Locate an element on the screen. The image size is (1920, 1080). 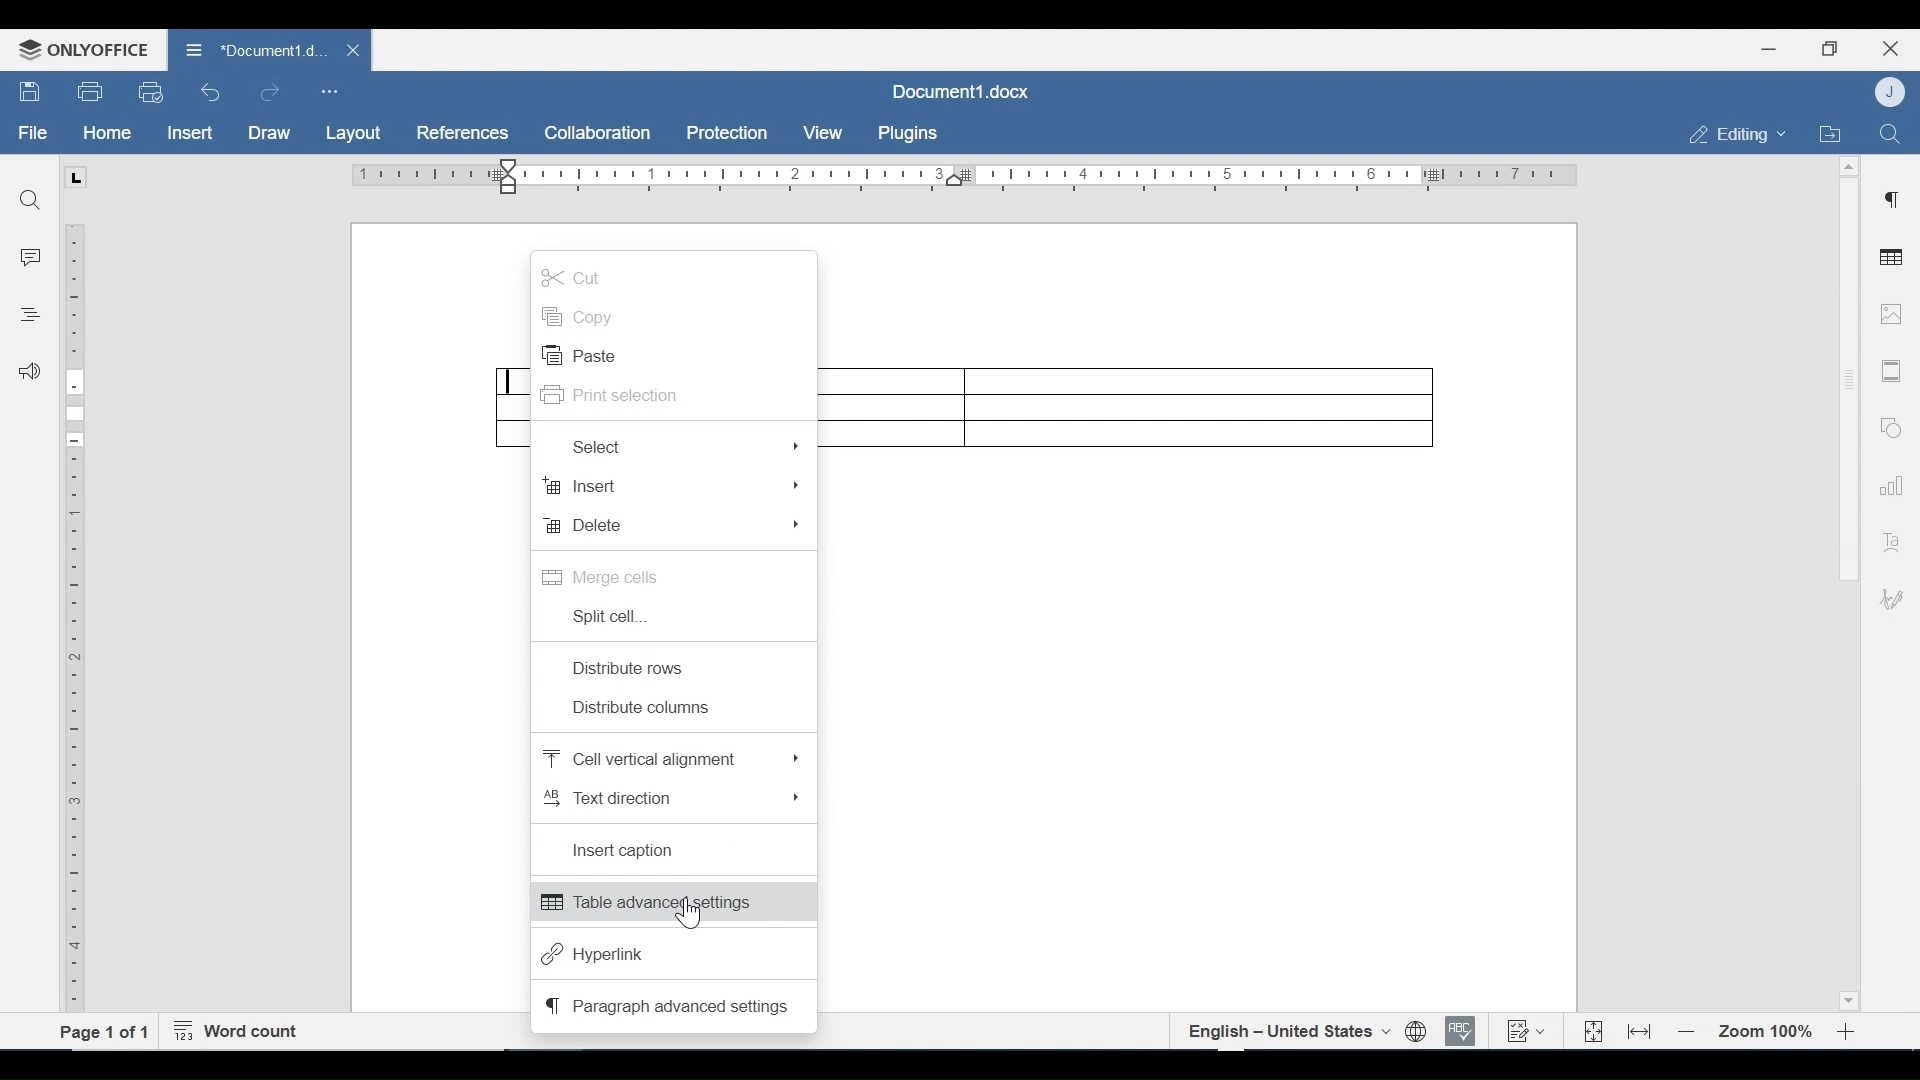
*Document1.docx is located at coordinates (254, 47).